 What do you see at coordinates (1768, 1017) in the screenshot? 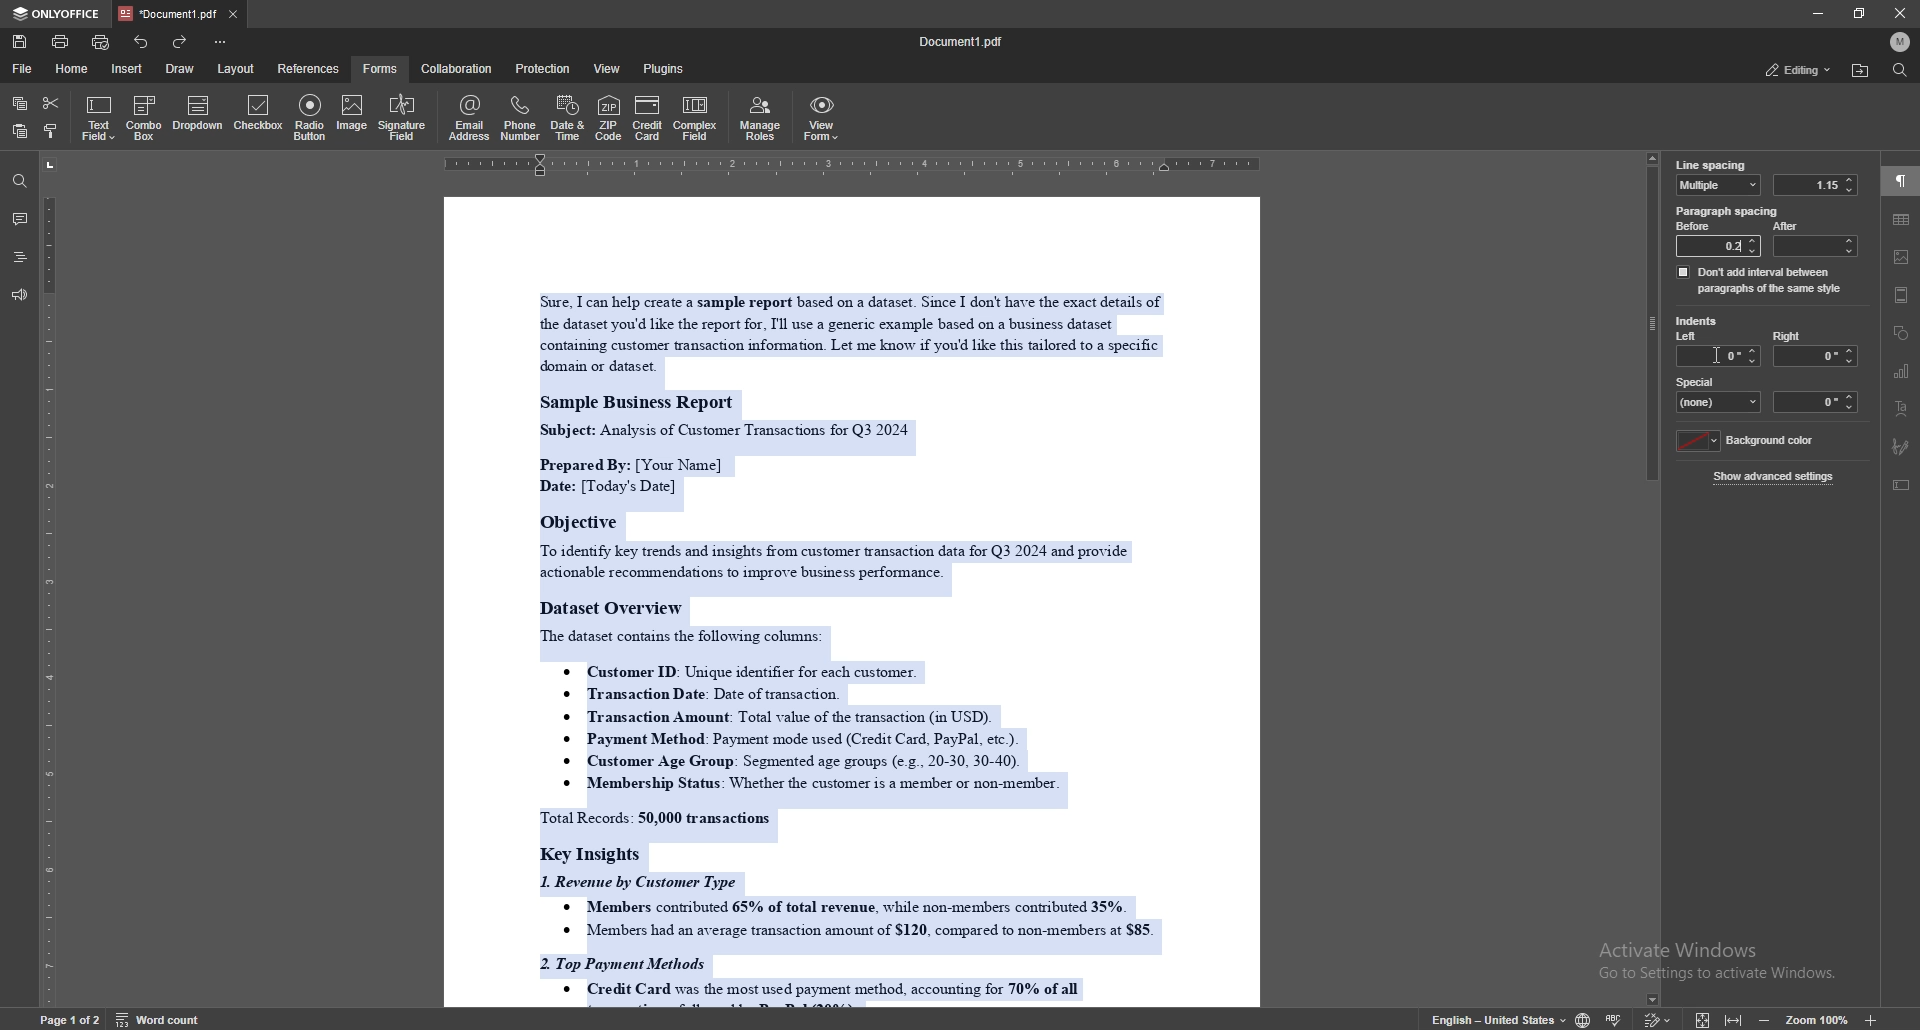
I see `zoom out` at bounding box center [1768, 1017].